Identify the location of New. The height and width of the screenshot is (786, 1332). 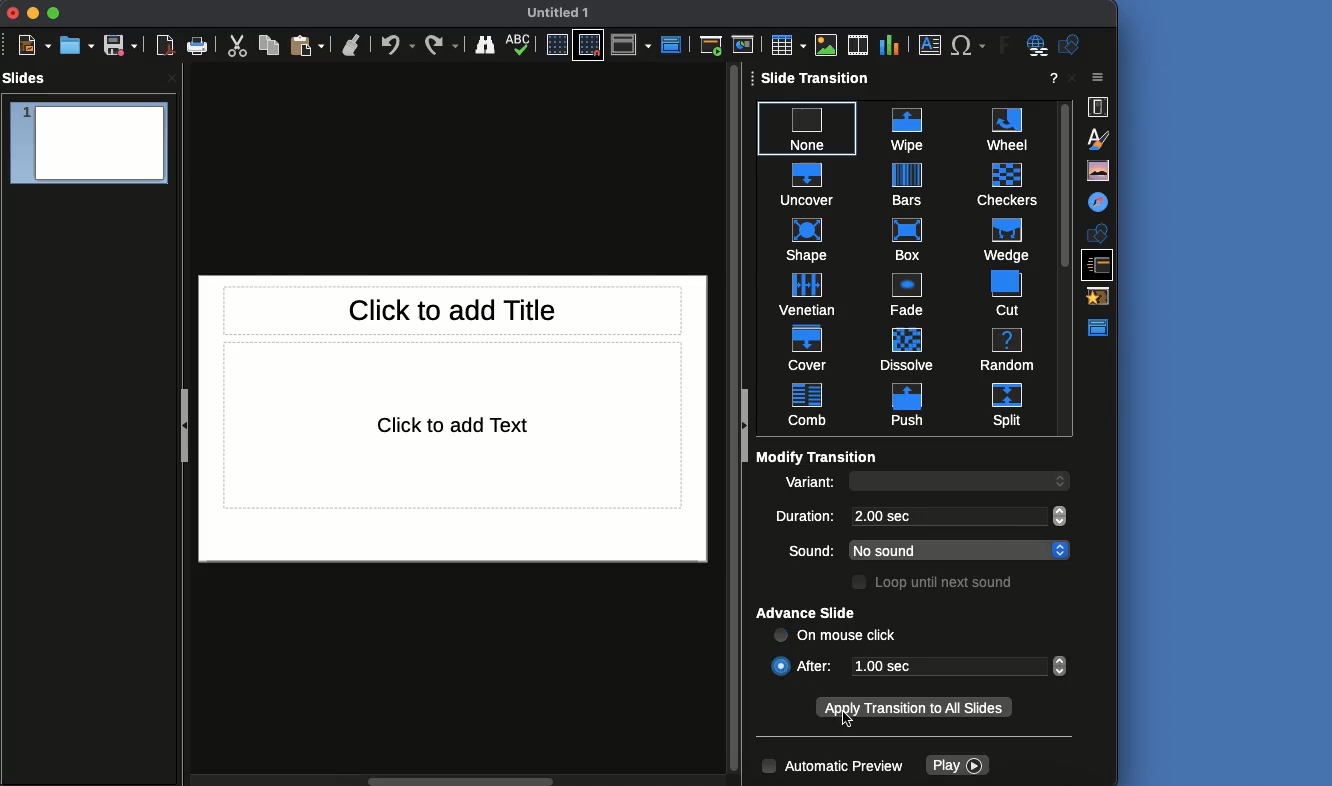
(36, 46).